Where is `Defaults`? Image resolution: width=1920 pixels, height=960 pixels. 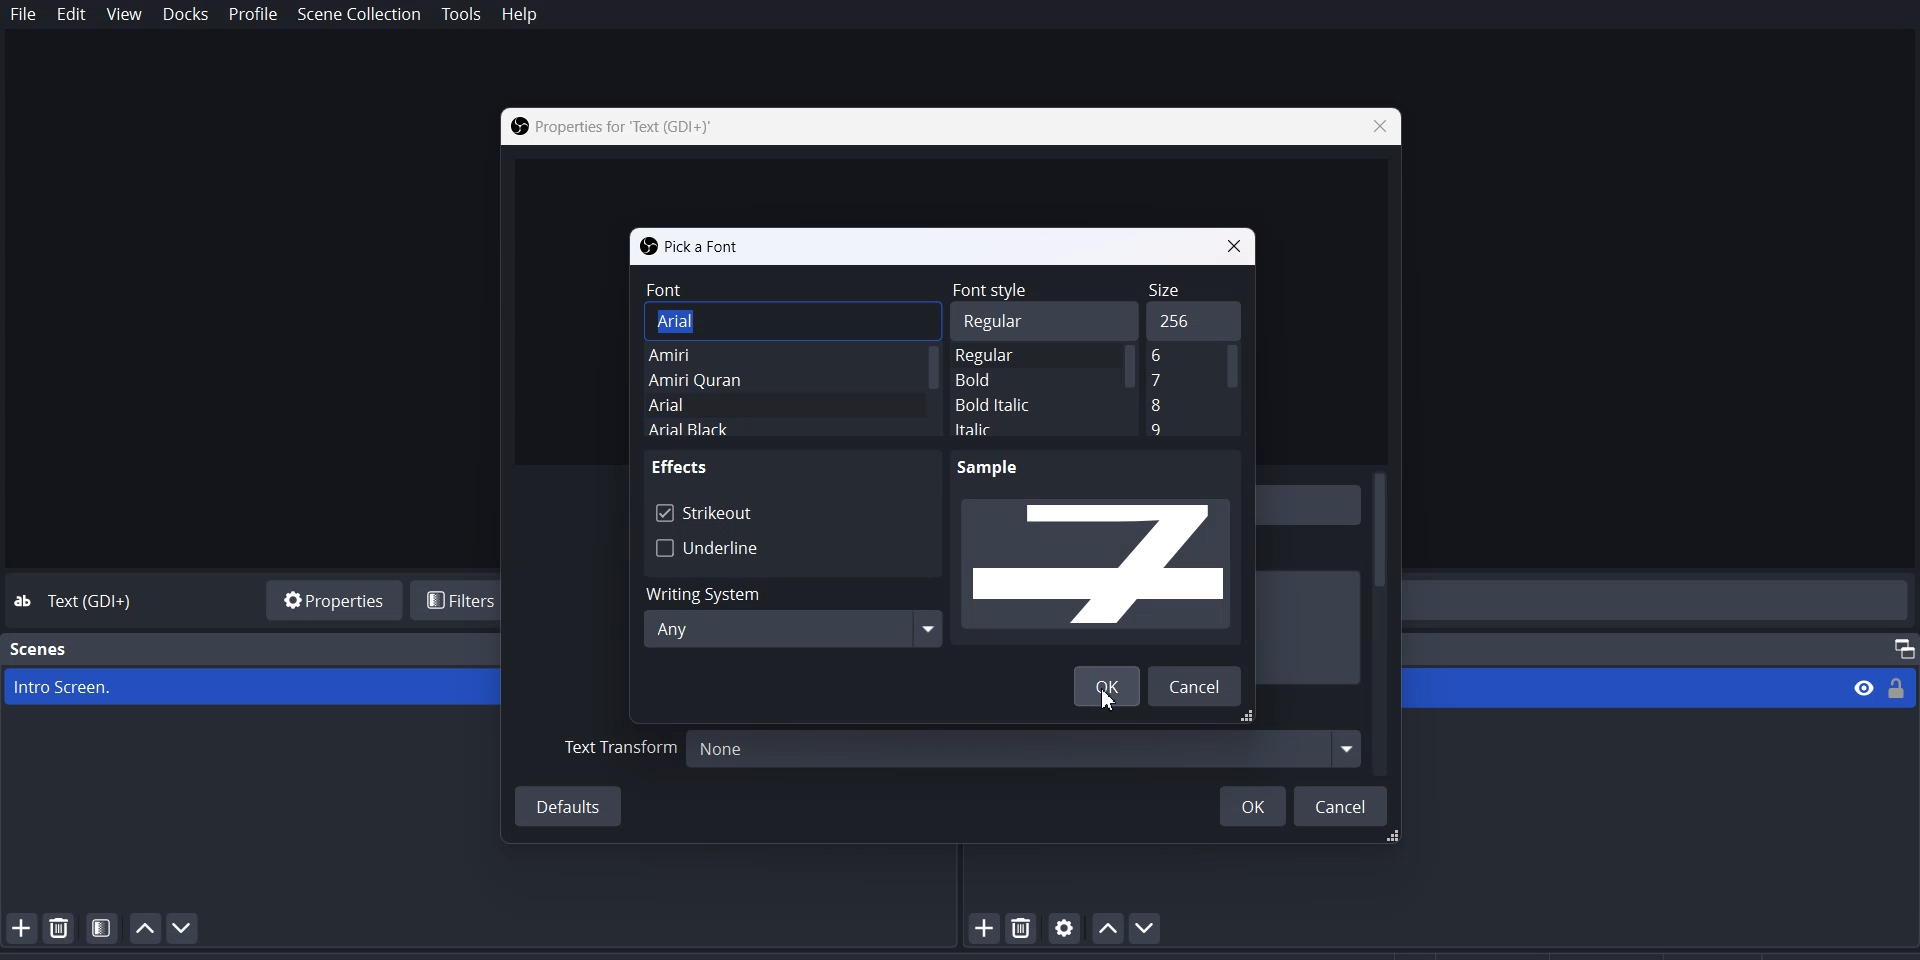 Defaults is located at coordinates (571, 806).